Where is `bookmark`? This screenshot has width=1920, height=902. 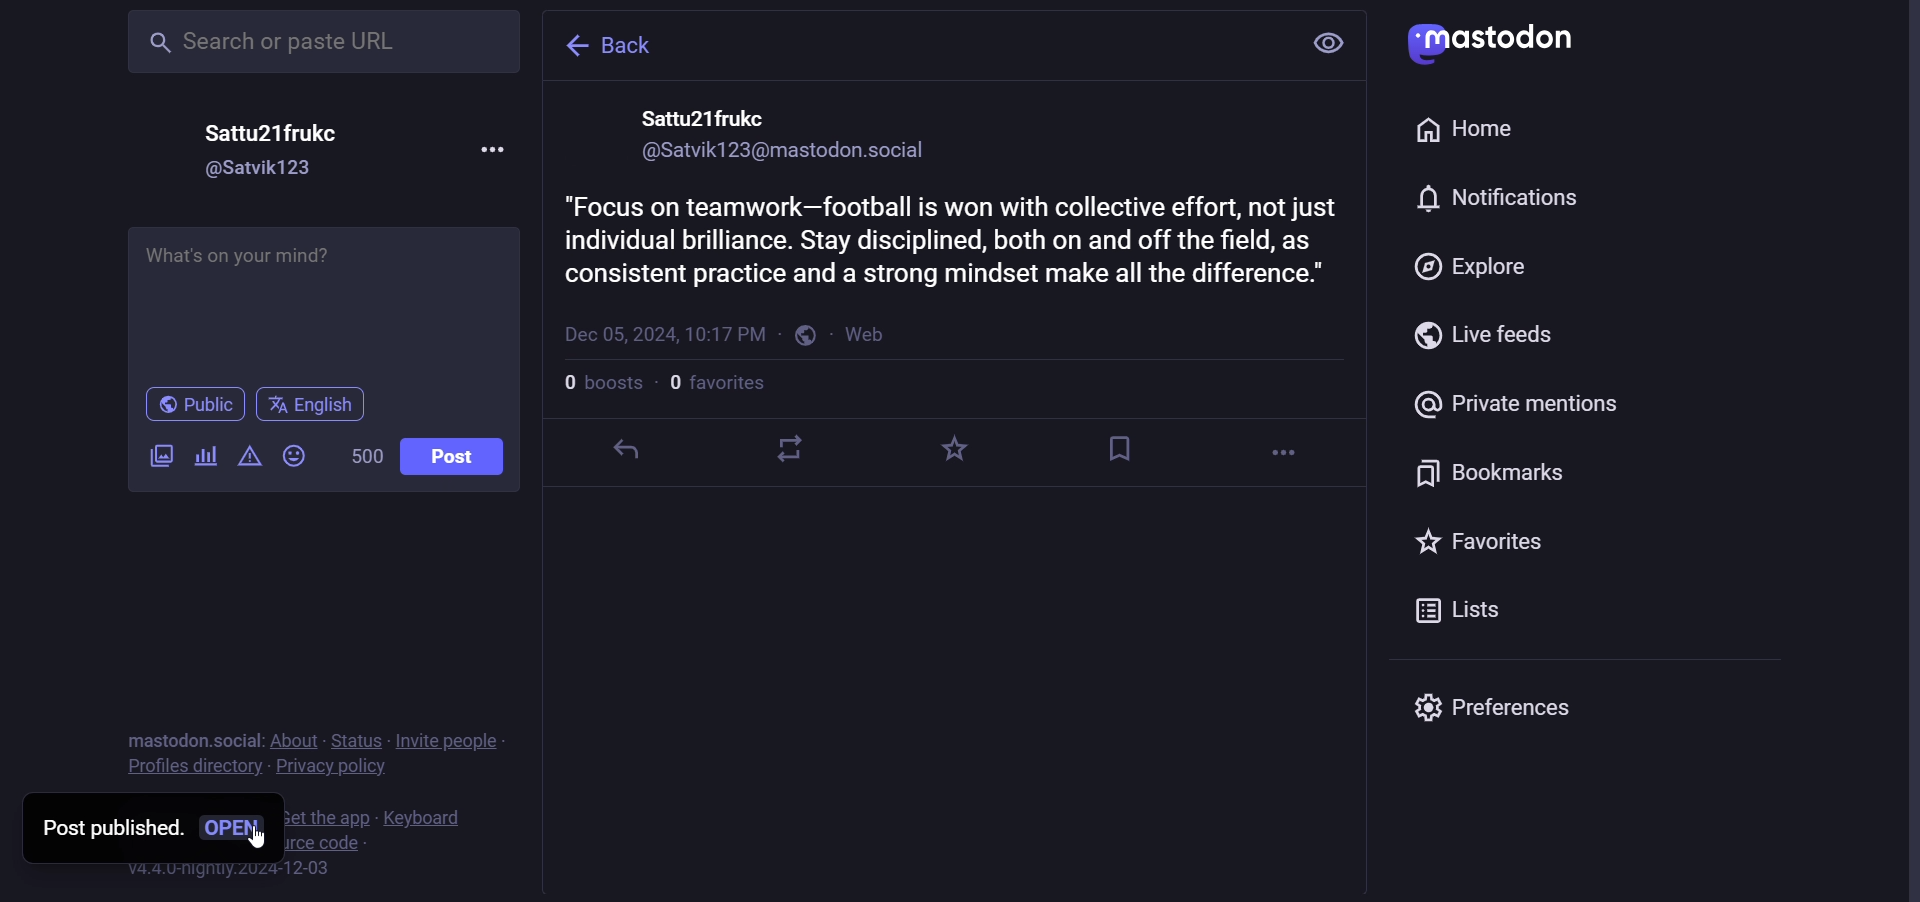 bookmark is located at coordinates (1479, 470).